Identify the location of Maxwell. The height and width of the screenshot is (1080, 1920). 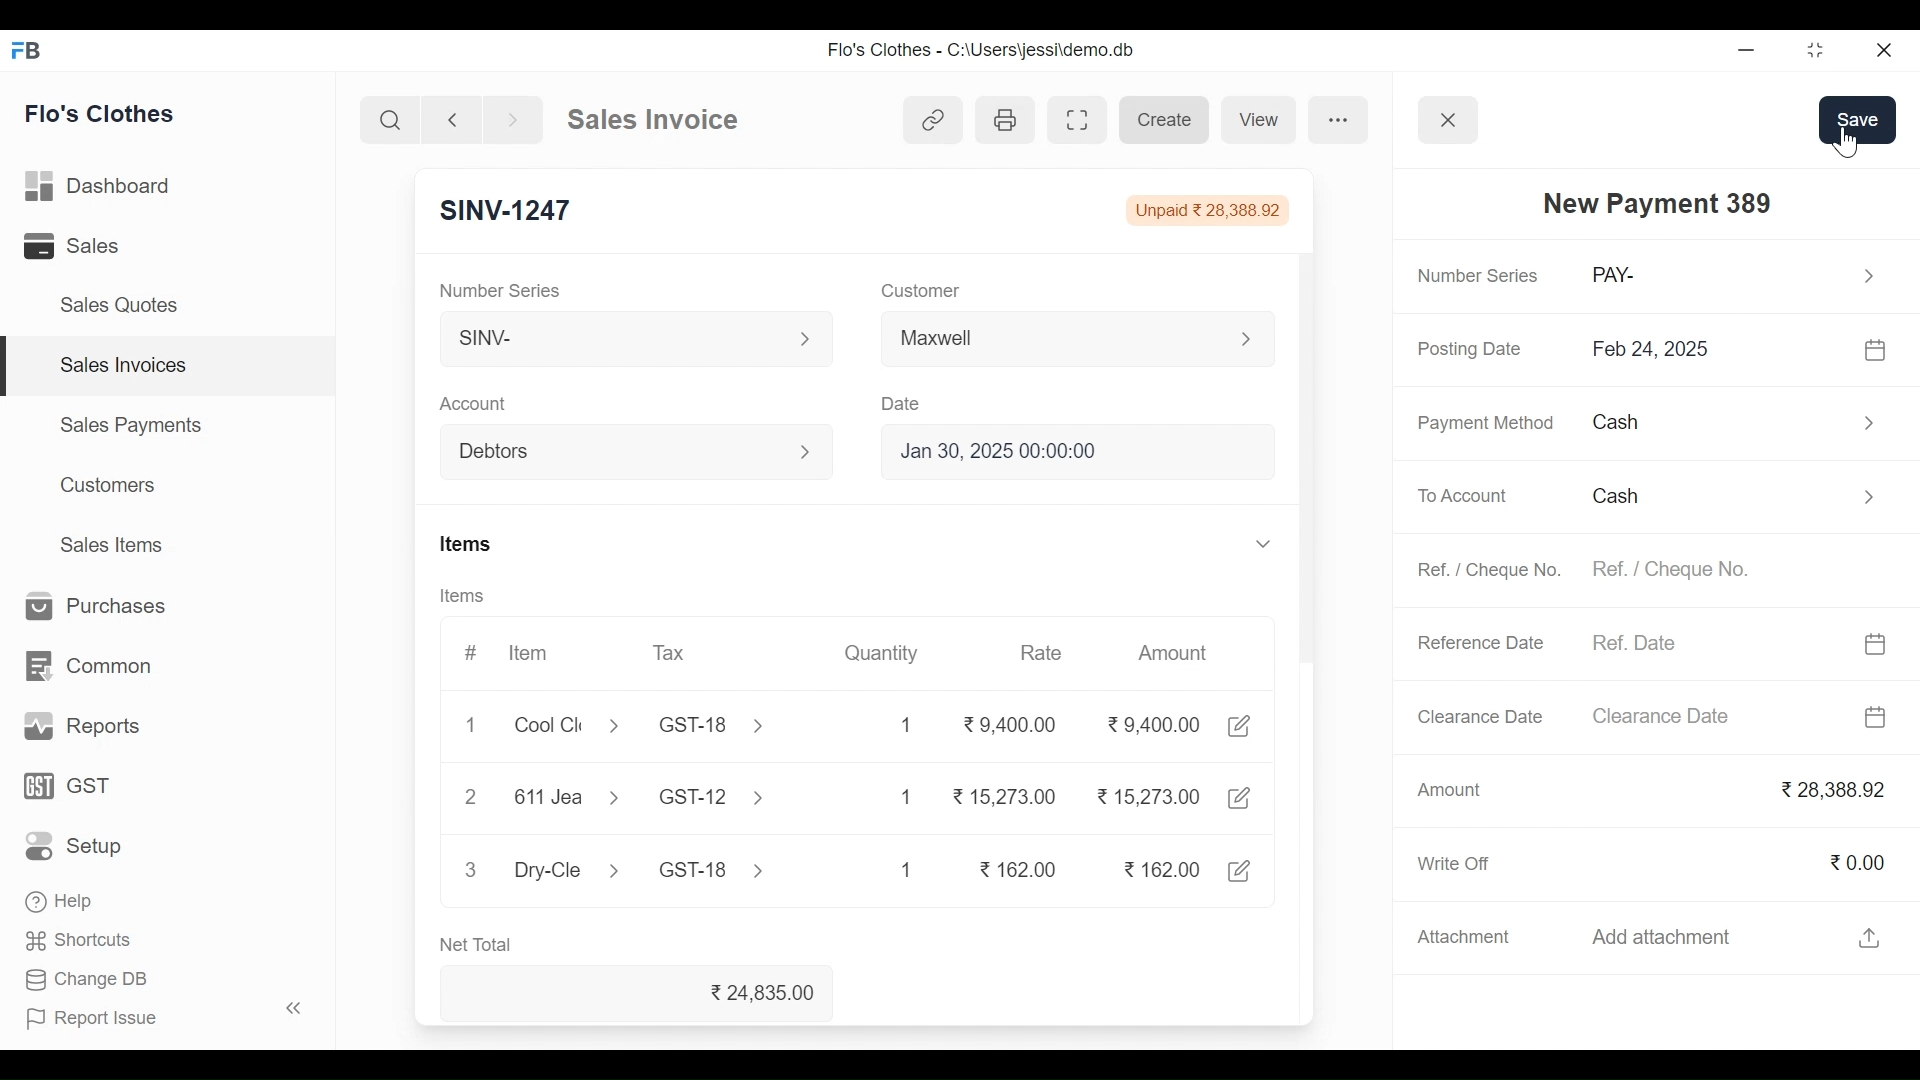
(1044, 334).